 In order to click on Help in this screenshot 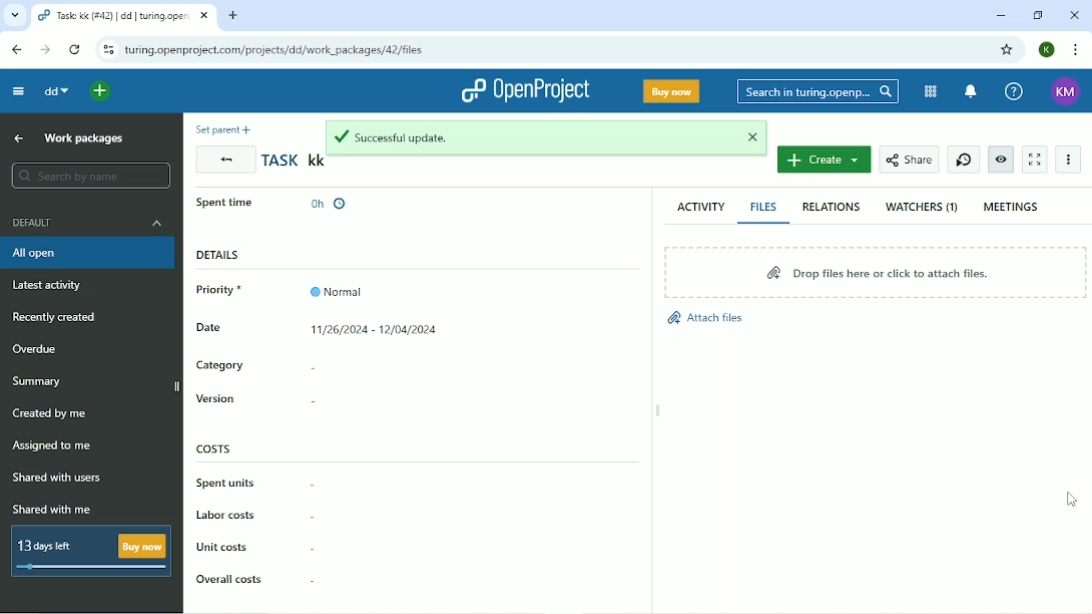, I will do `click(1012, 91)`.